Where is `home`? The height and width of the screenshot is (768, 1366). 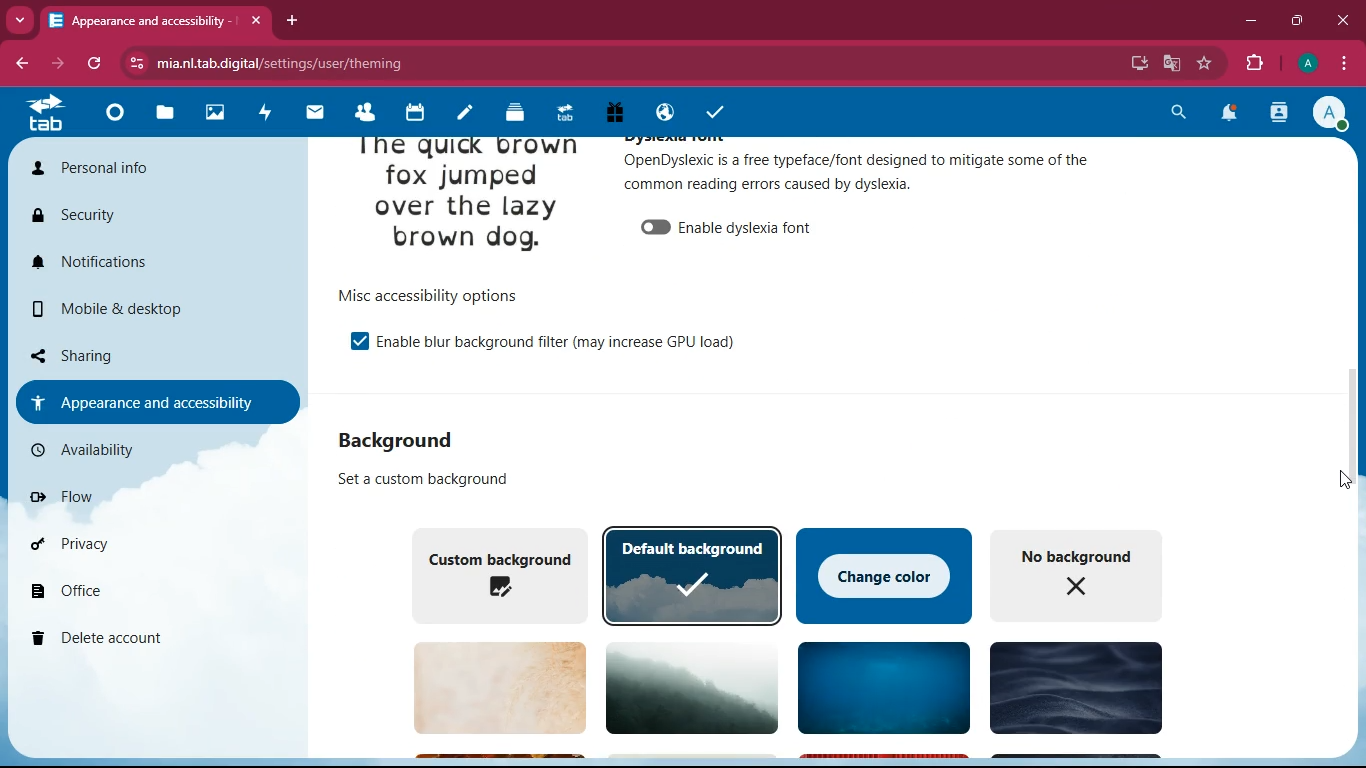
home is located at coordinates (112, 119).